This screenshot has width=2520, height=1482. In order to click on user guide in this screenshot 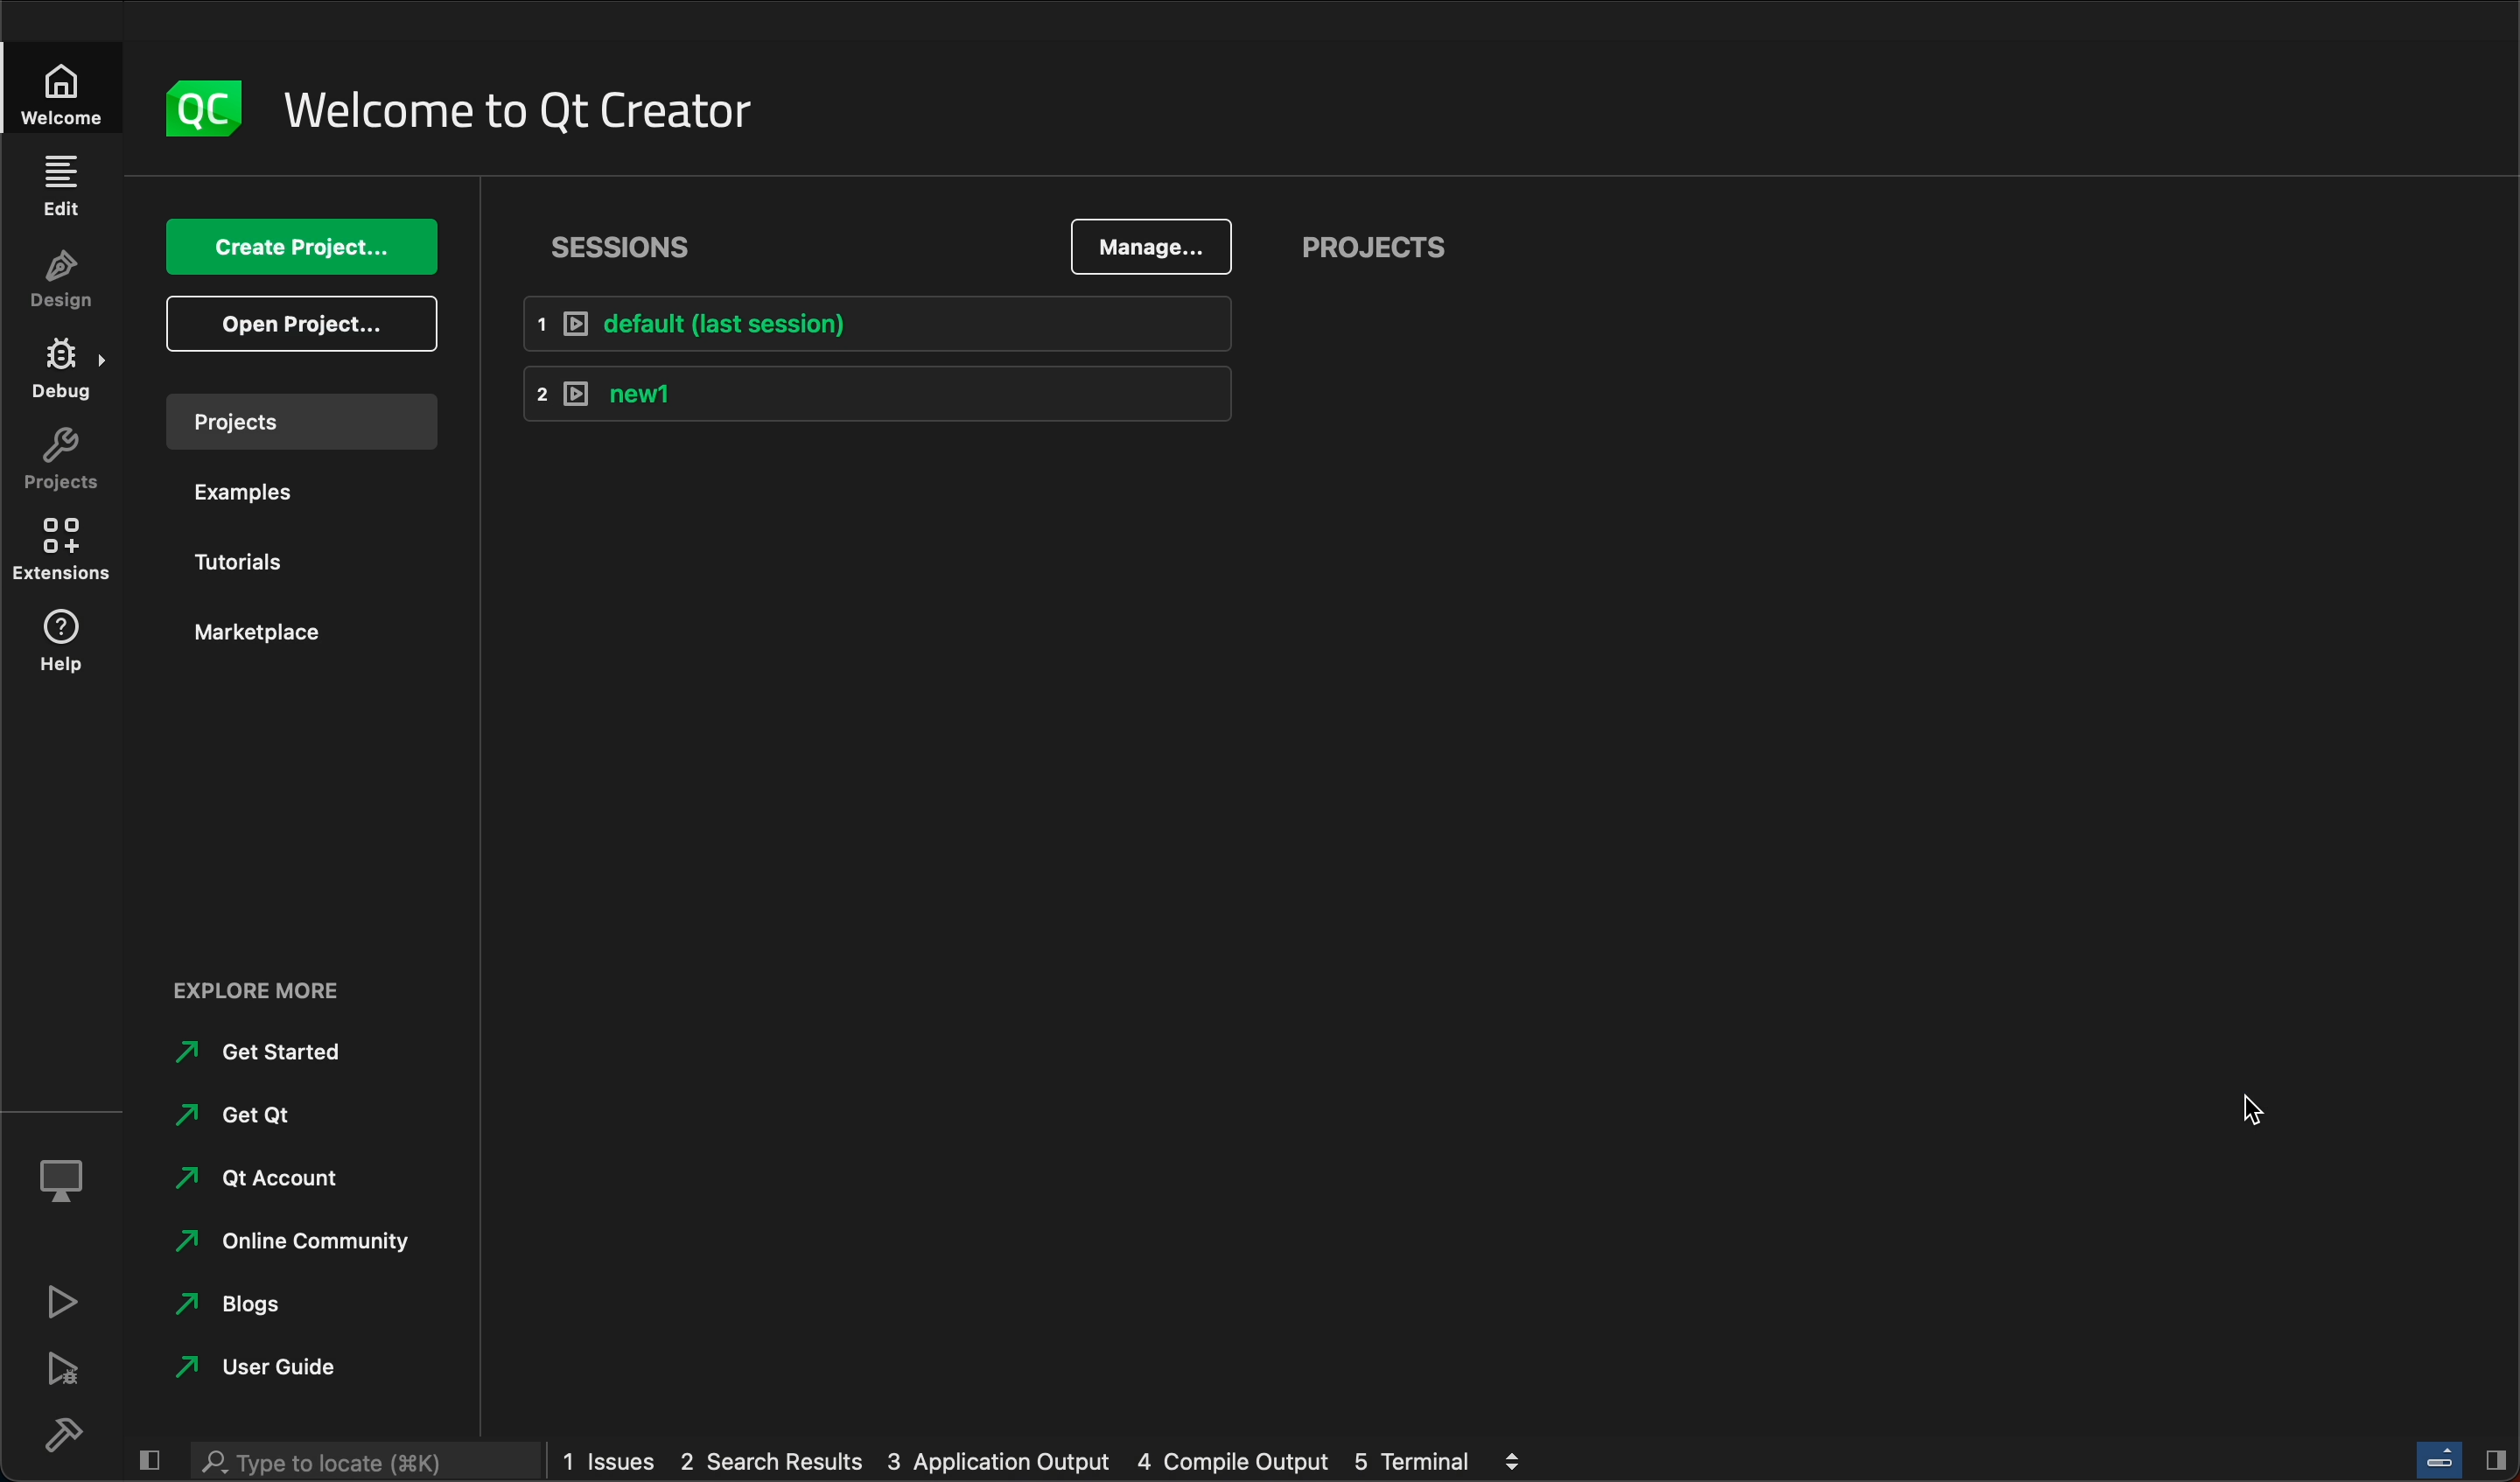, I will do `click(276, 1369)`.